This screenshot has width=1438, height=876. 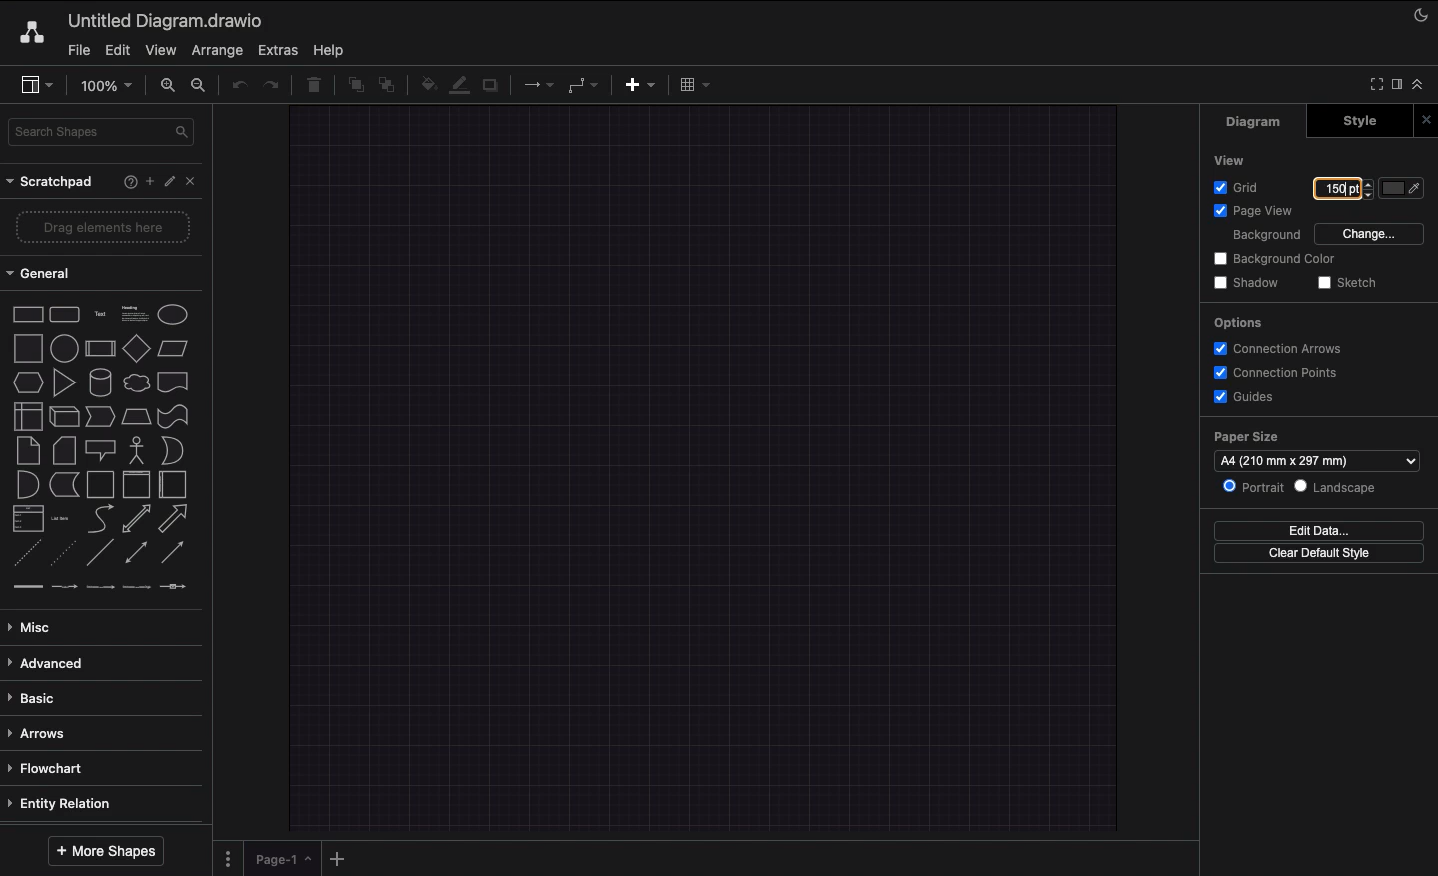 What do you see at coordinates (640, 86) in the screenshot?
I see `Insert` at bounding box center [640, 86].